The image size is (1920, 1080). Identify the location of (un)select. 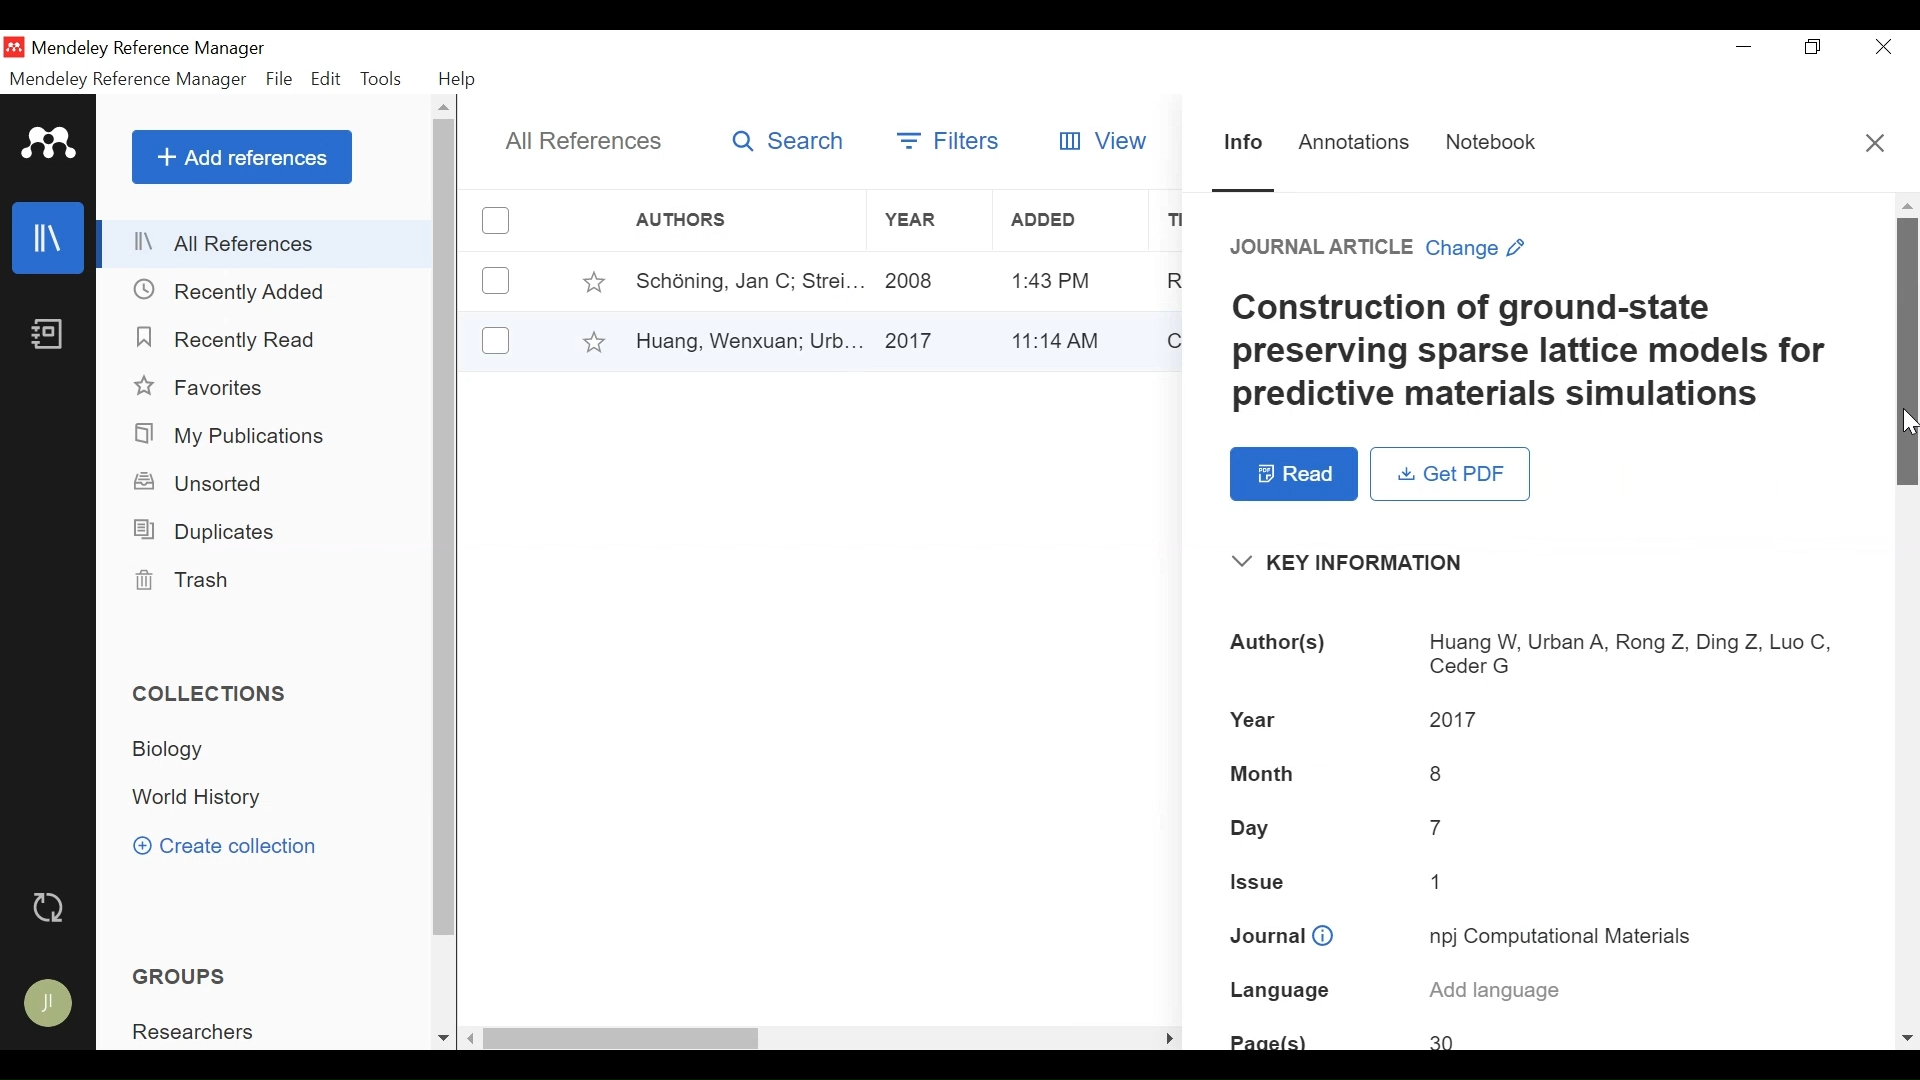
(496, 281).